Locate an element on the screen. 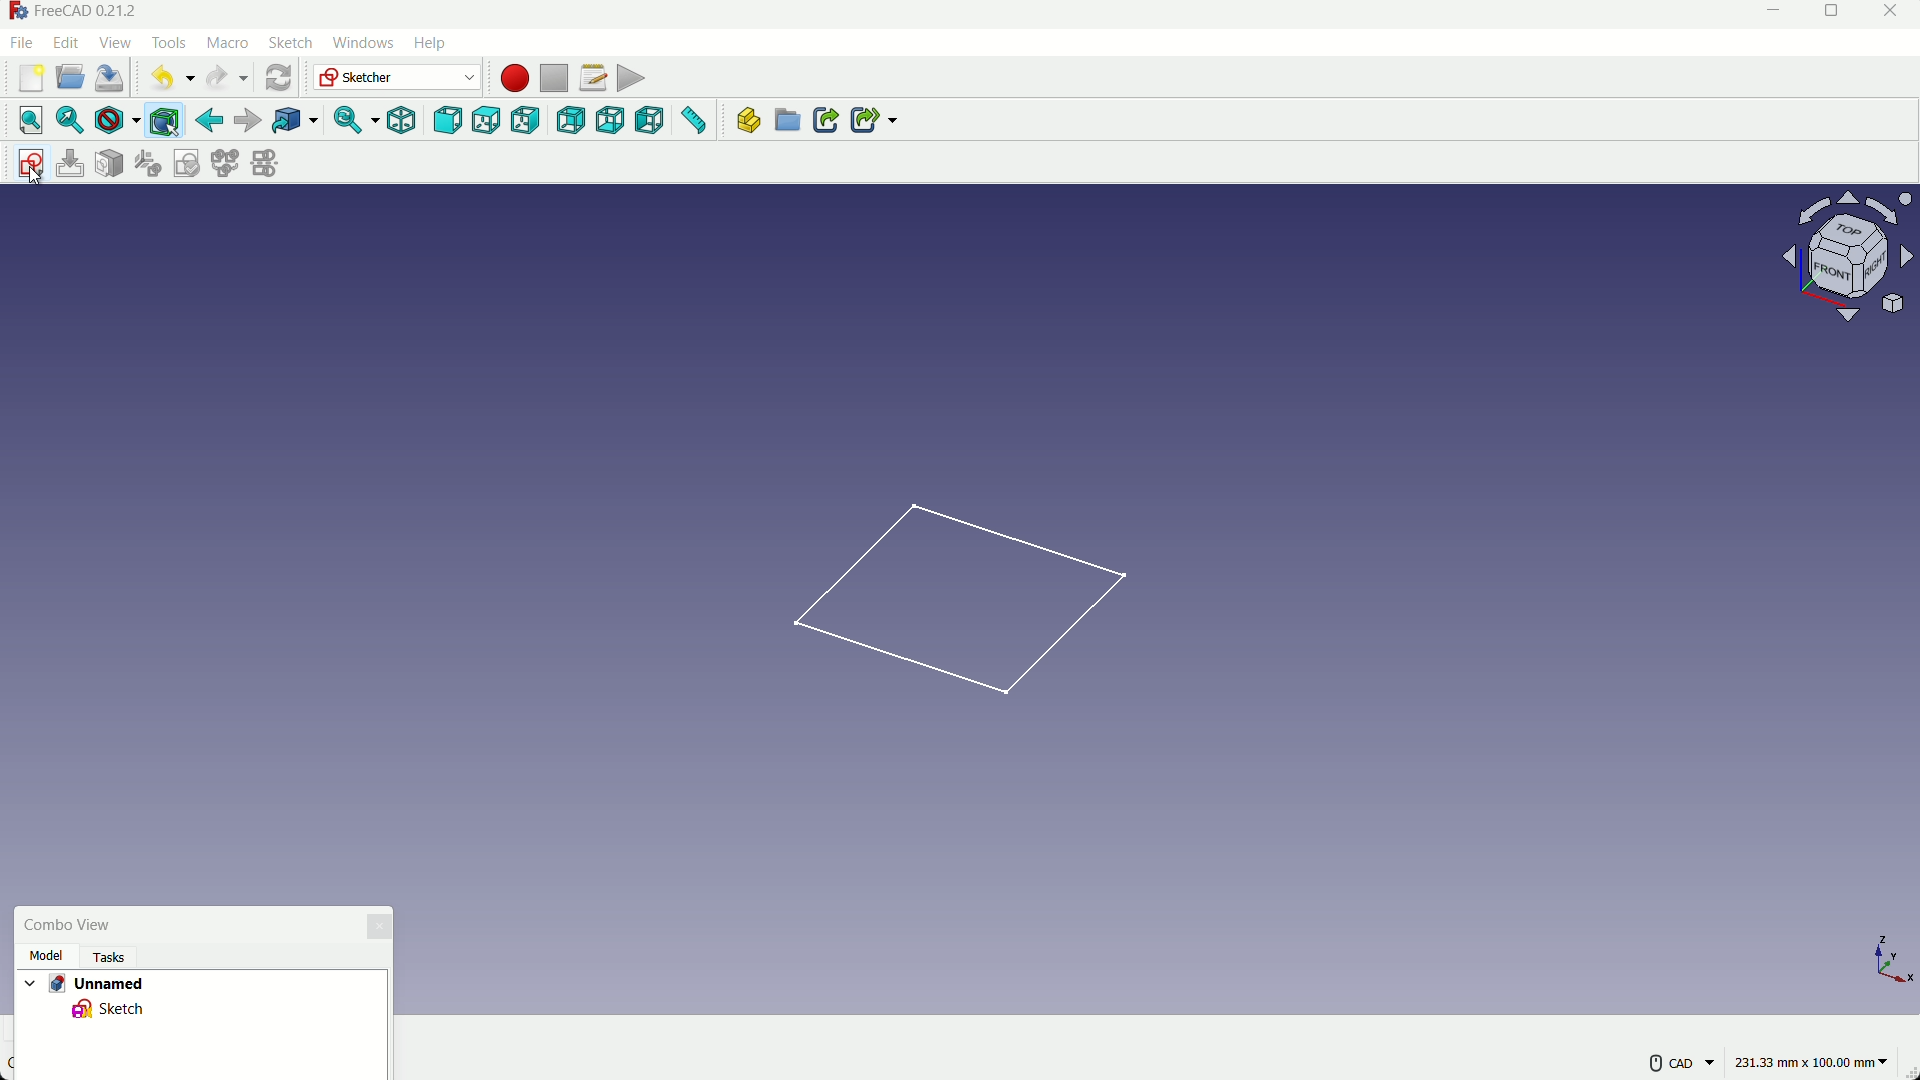  validate sketches is located at coordinates (186, 163).